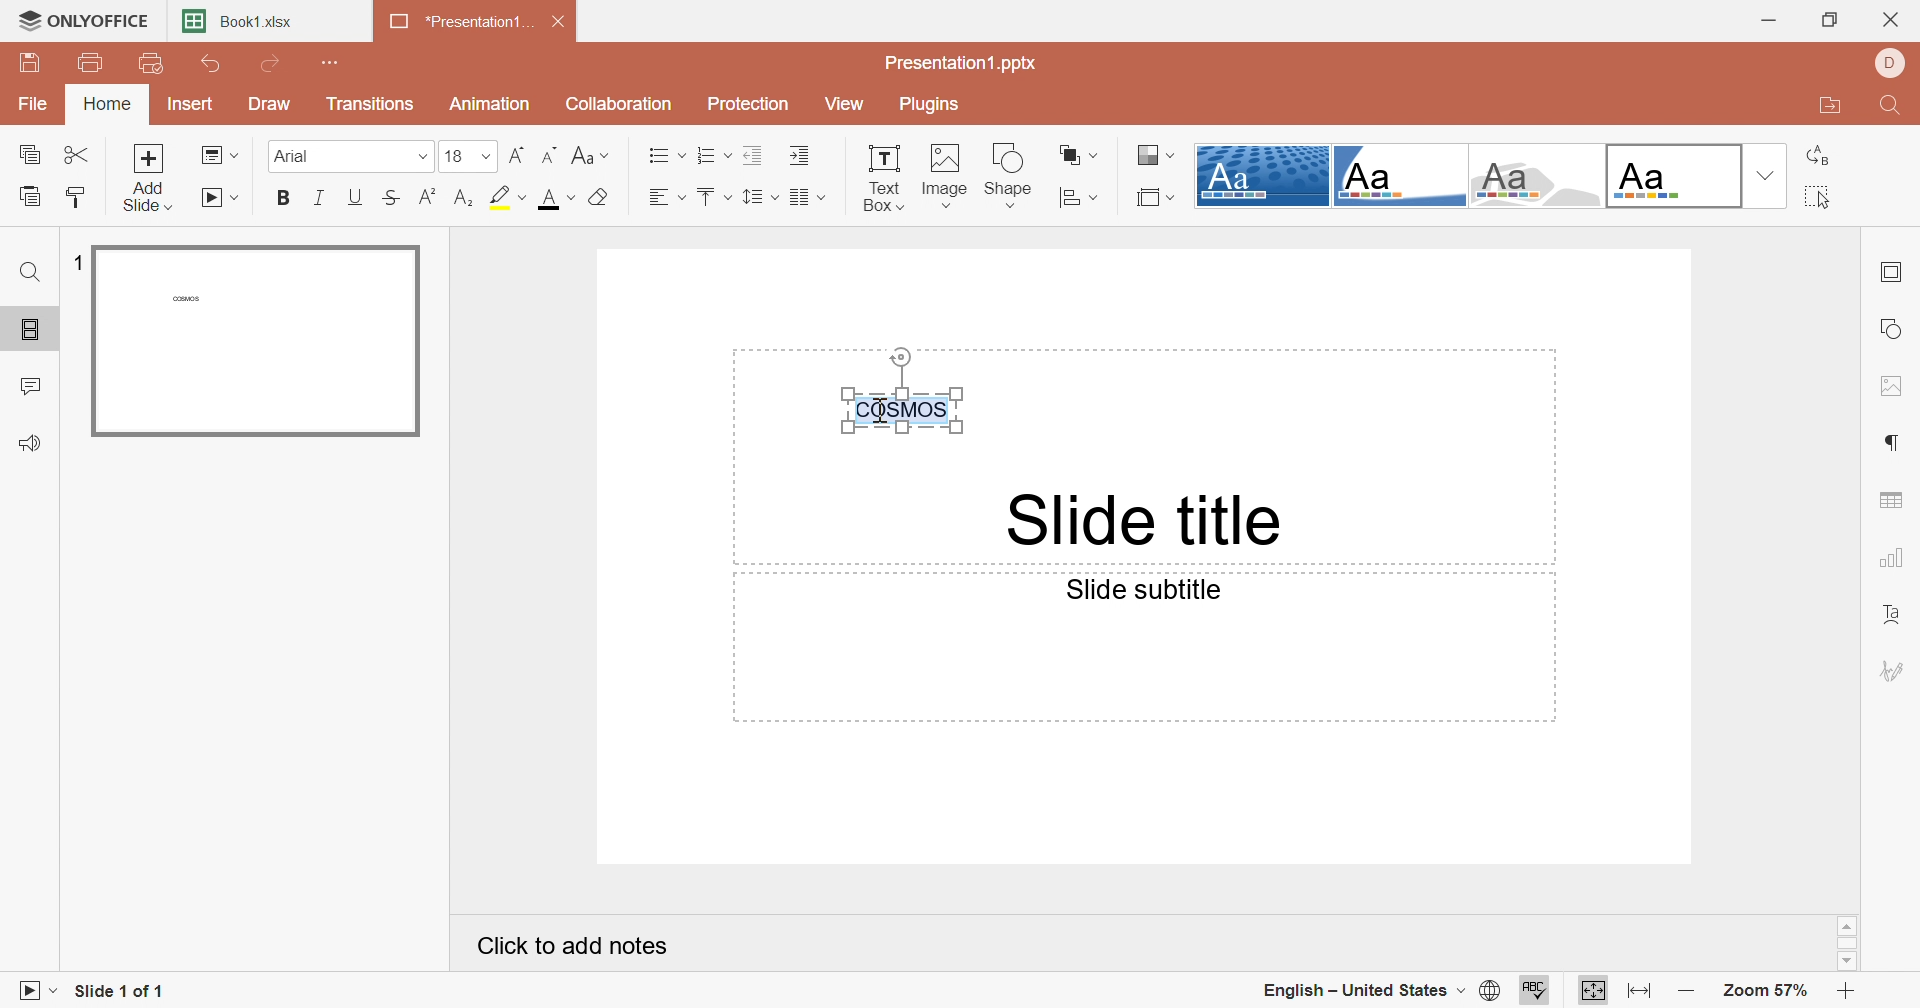 This screenshot has height=1008, width=1920. What do you see at coordinates (285, 197) in the screenshot?
I see `Bold` at bounding box center [285, 197].